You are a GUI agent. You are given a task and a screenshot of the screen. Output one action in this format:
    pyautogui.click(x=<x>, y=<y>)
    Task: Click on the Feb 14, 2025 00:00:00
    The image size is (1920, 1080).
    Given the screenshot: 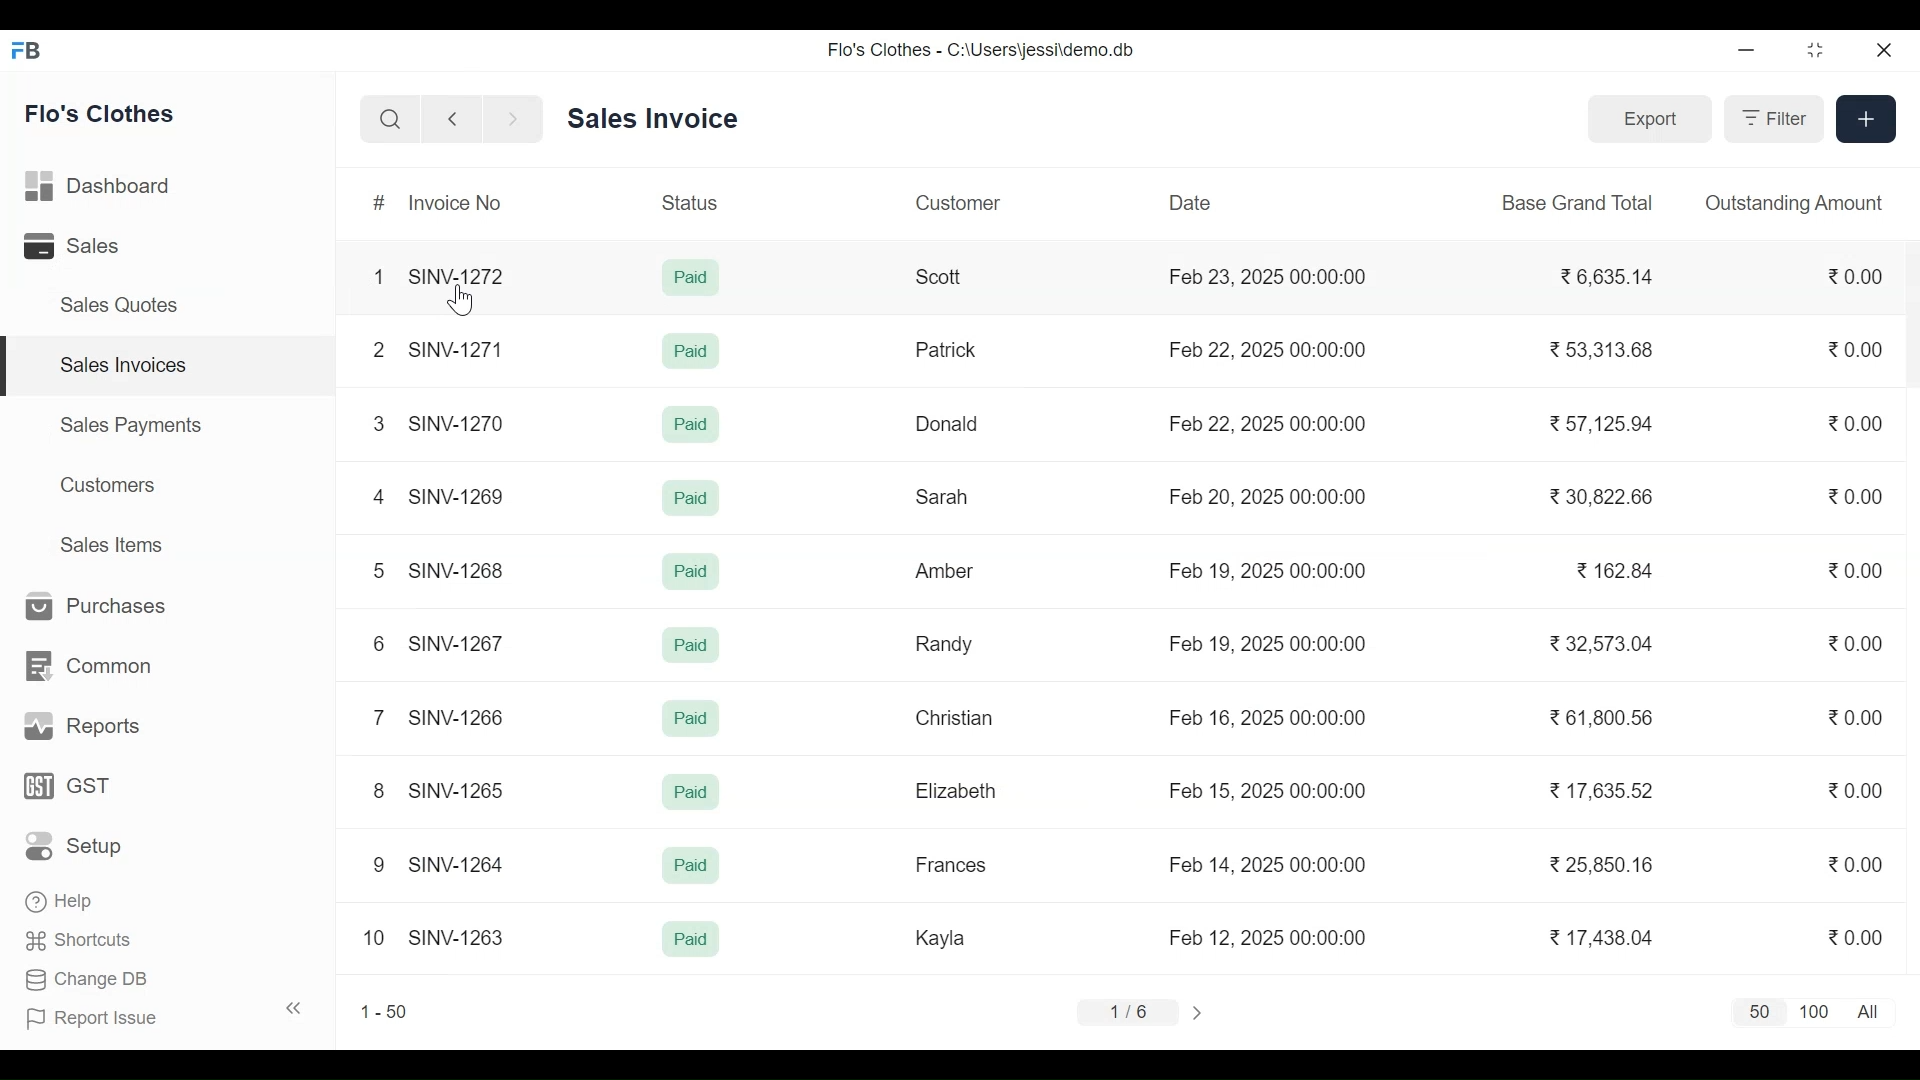 What is the action you would take?
    pyautogui.click(x=1267, y=863)
    